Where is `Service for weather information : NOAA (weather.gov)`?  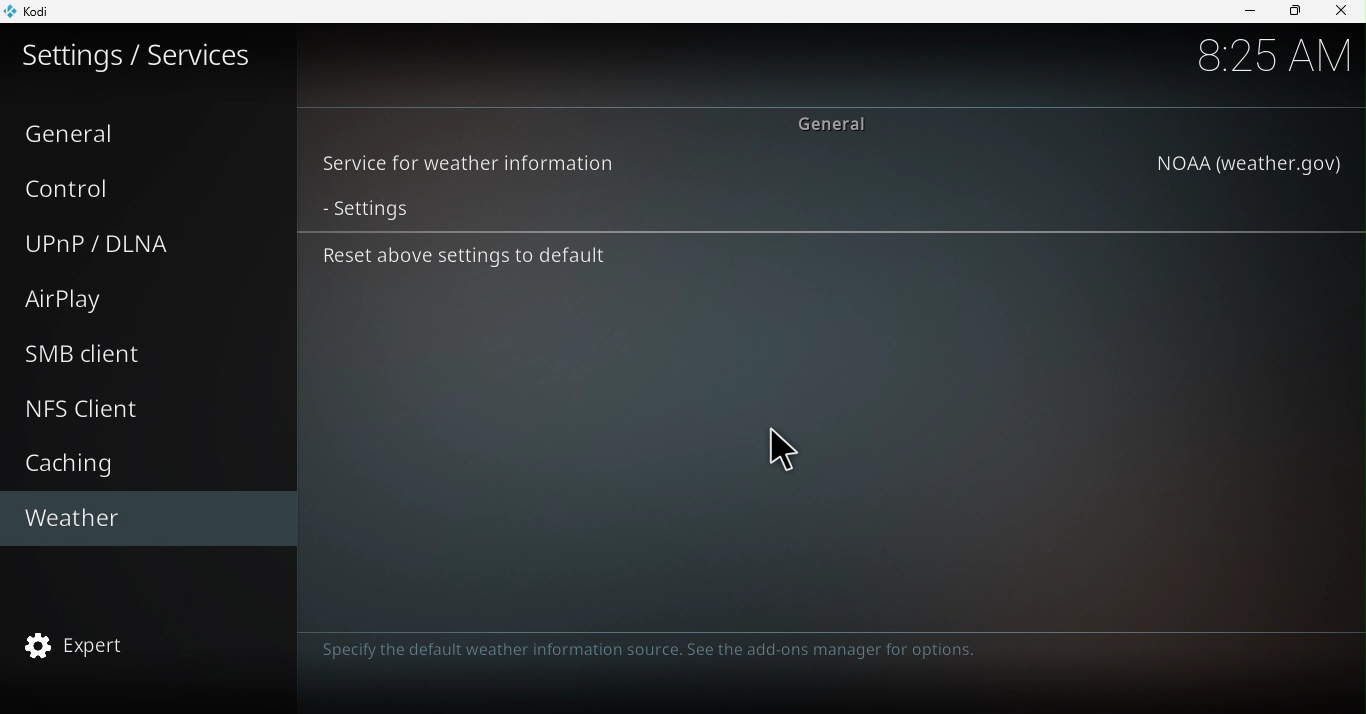
Service for weather information : NOAA (weather.gov) is located at coordinates (832, 165).